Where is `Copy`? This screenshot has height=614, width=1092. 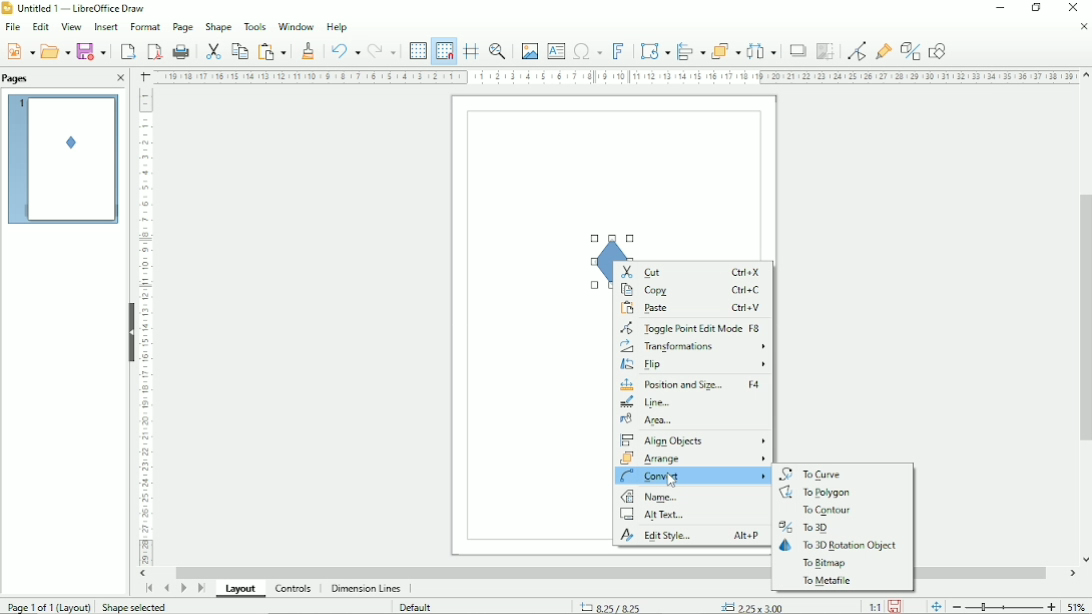
Copy is located at coordinates (239, 50).